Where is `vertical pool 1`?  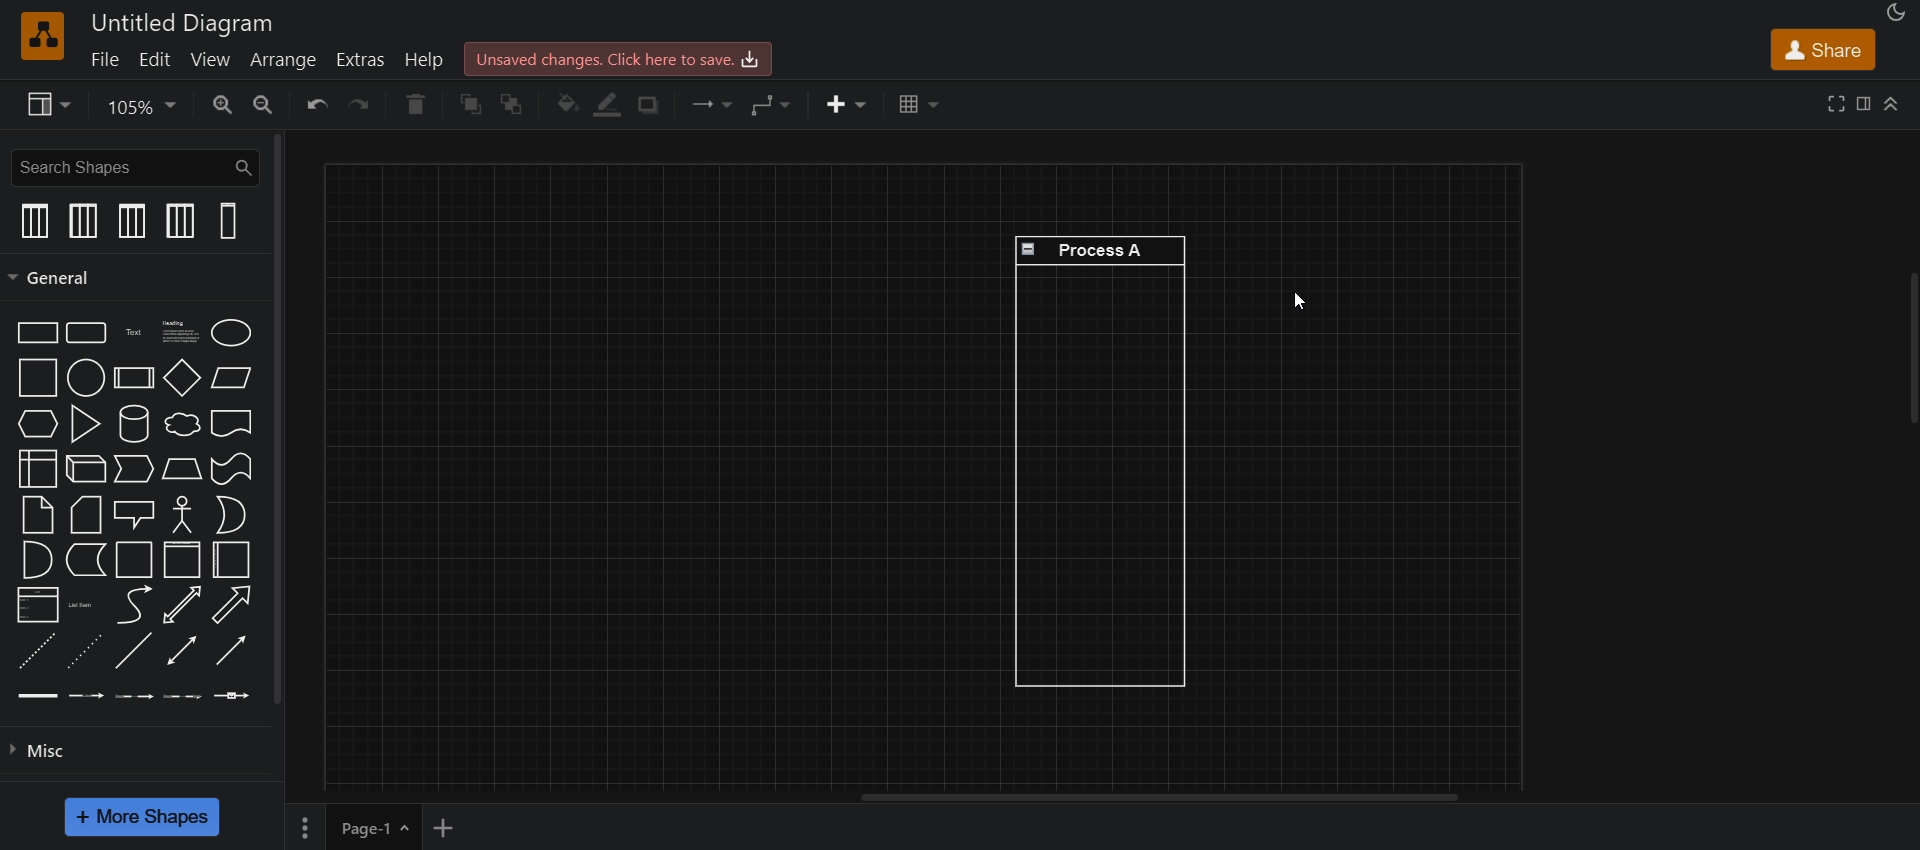 vertical pool 1 is located at coordinates (133, 220).